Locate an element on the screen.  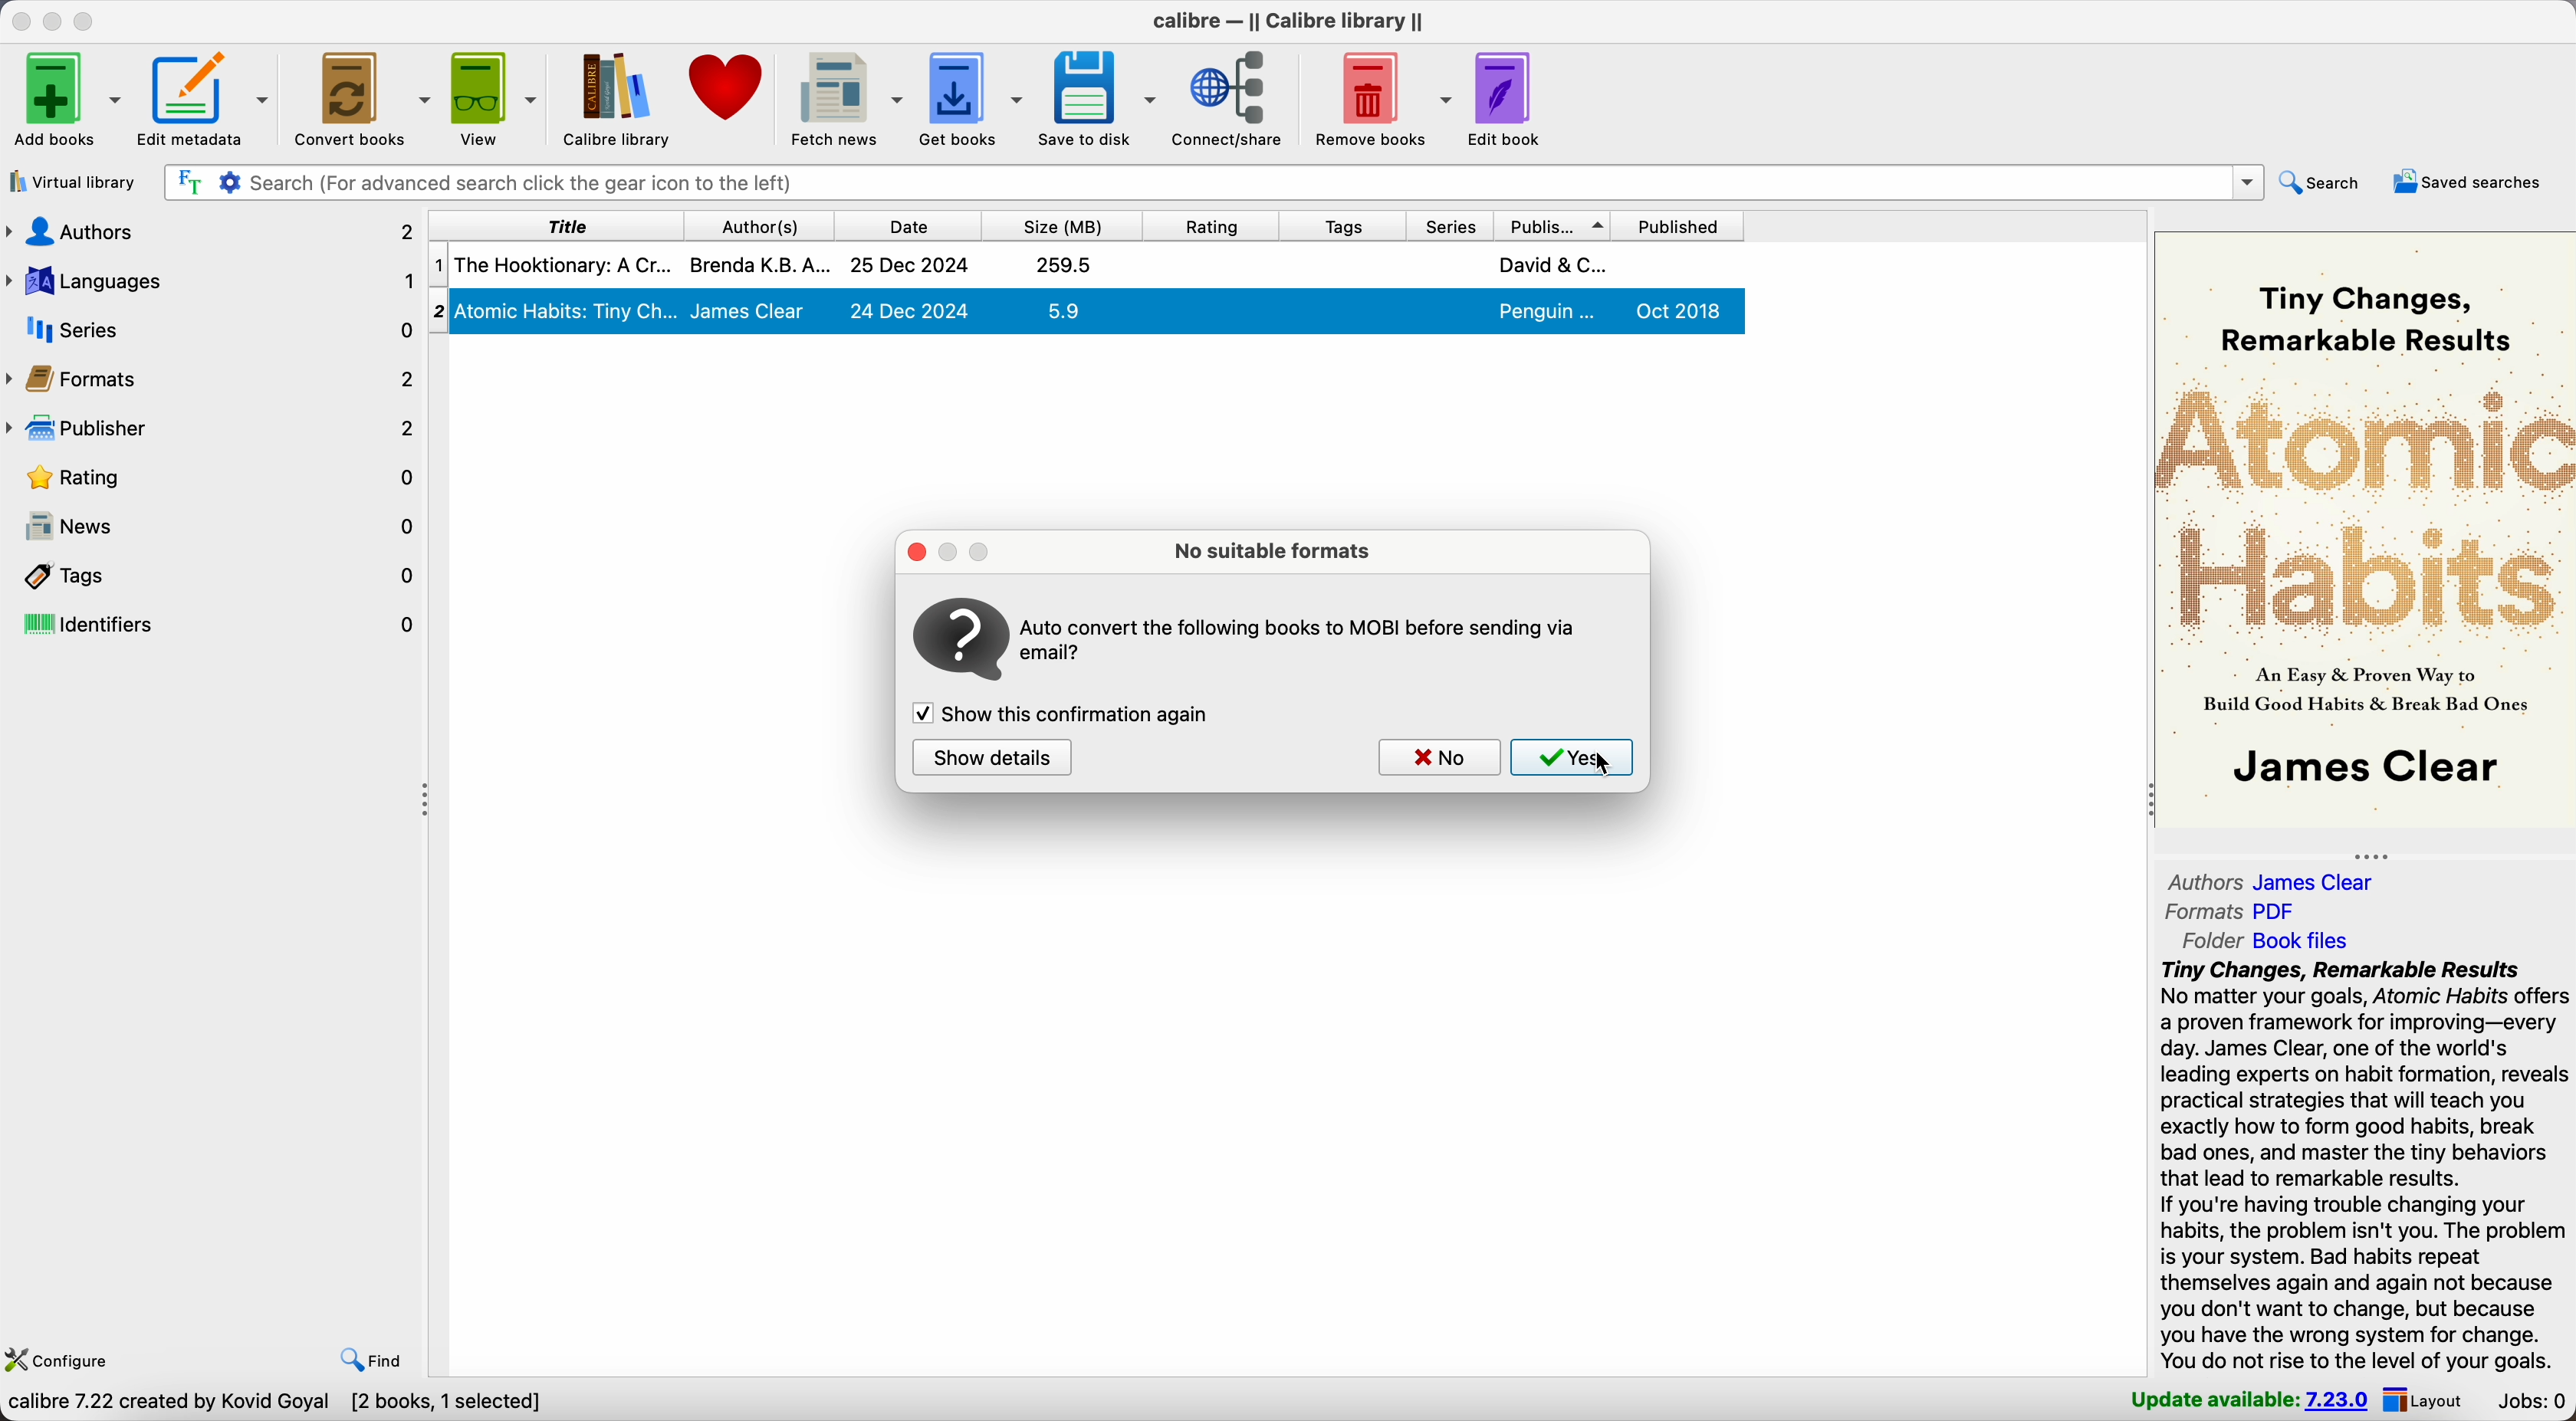
show details is located at coordinates (992, 757).